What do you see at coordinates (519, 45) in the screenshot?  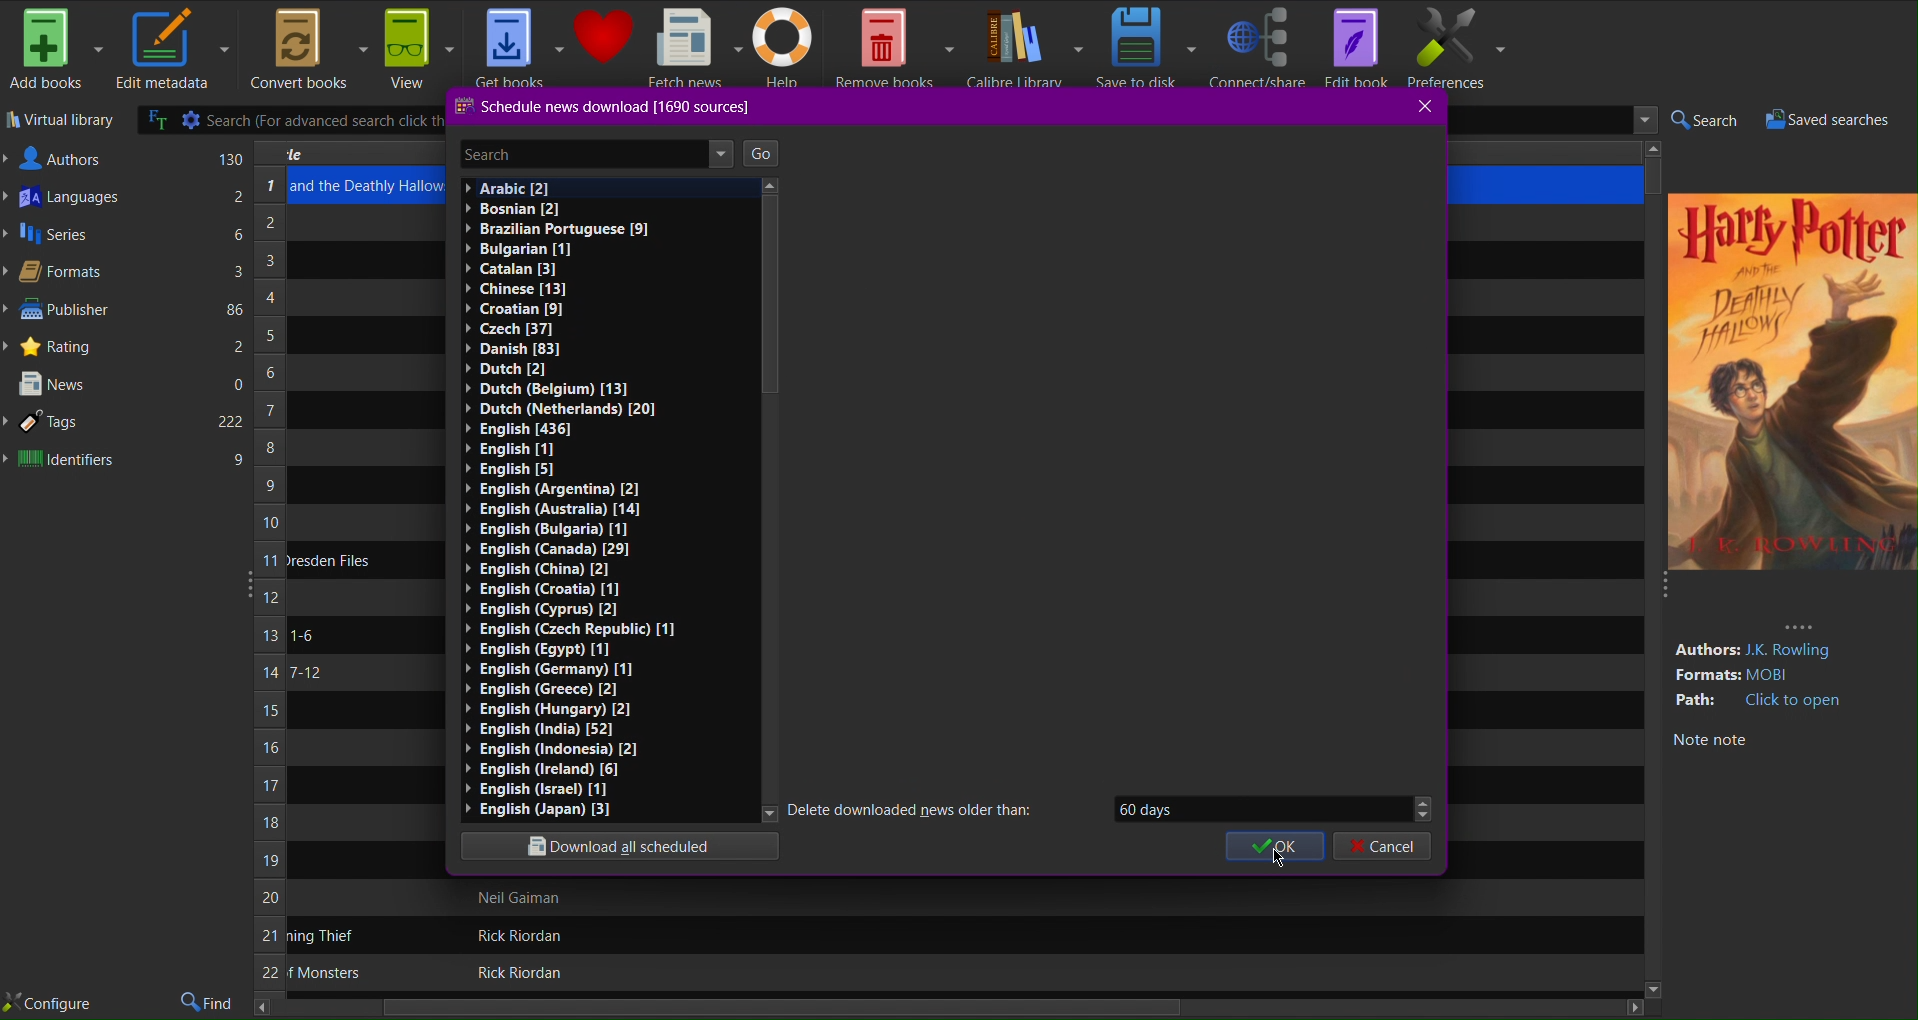 I see `Get books` at bounding box center [519, 45].